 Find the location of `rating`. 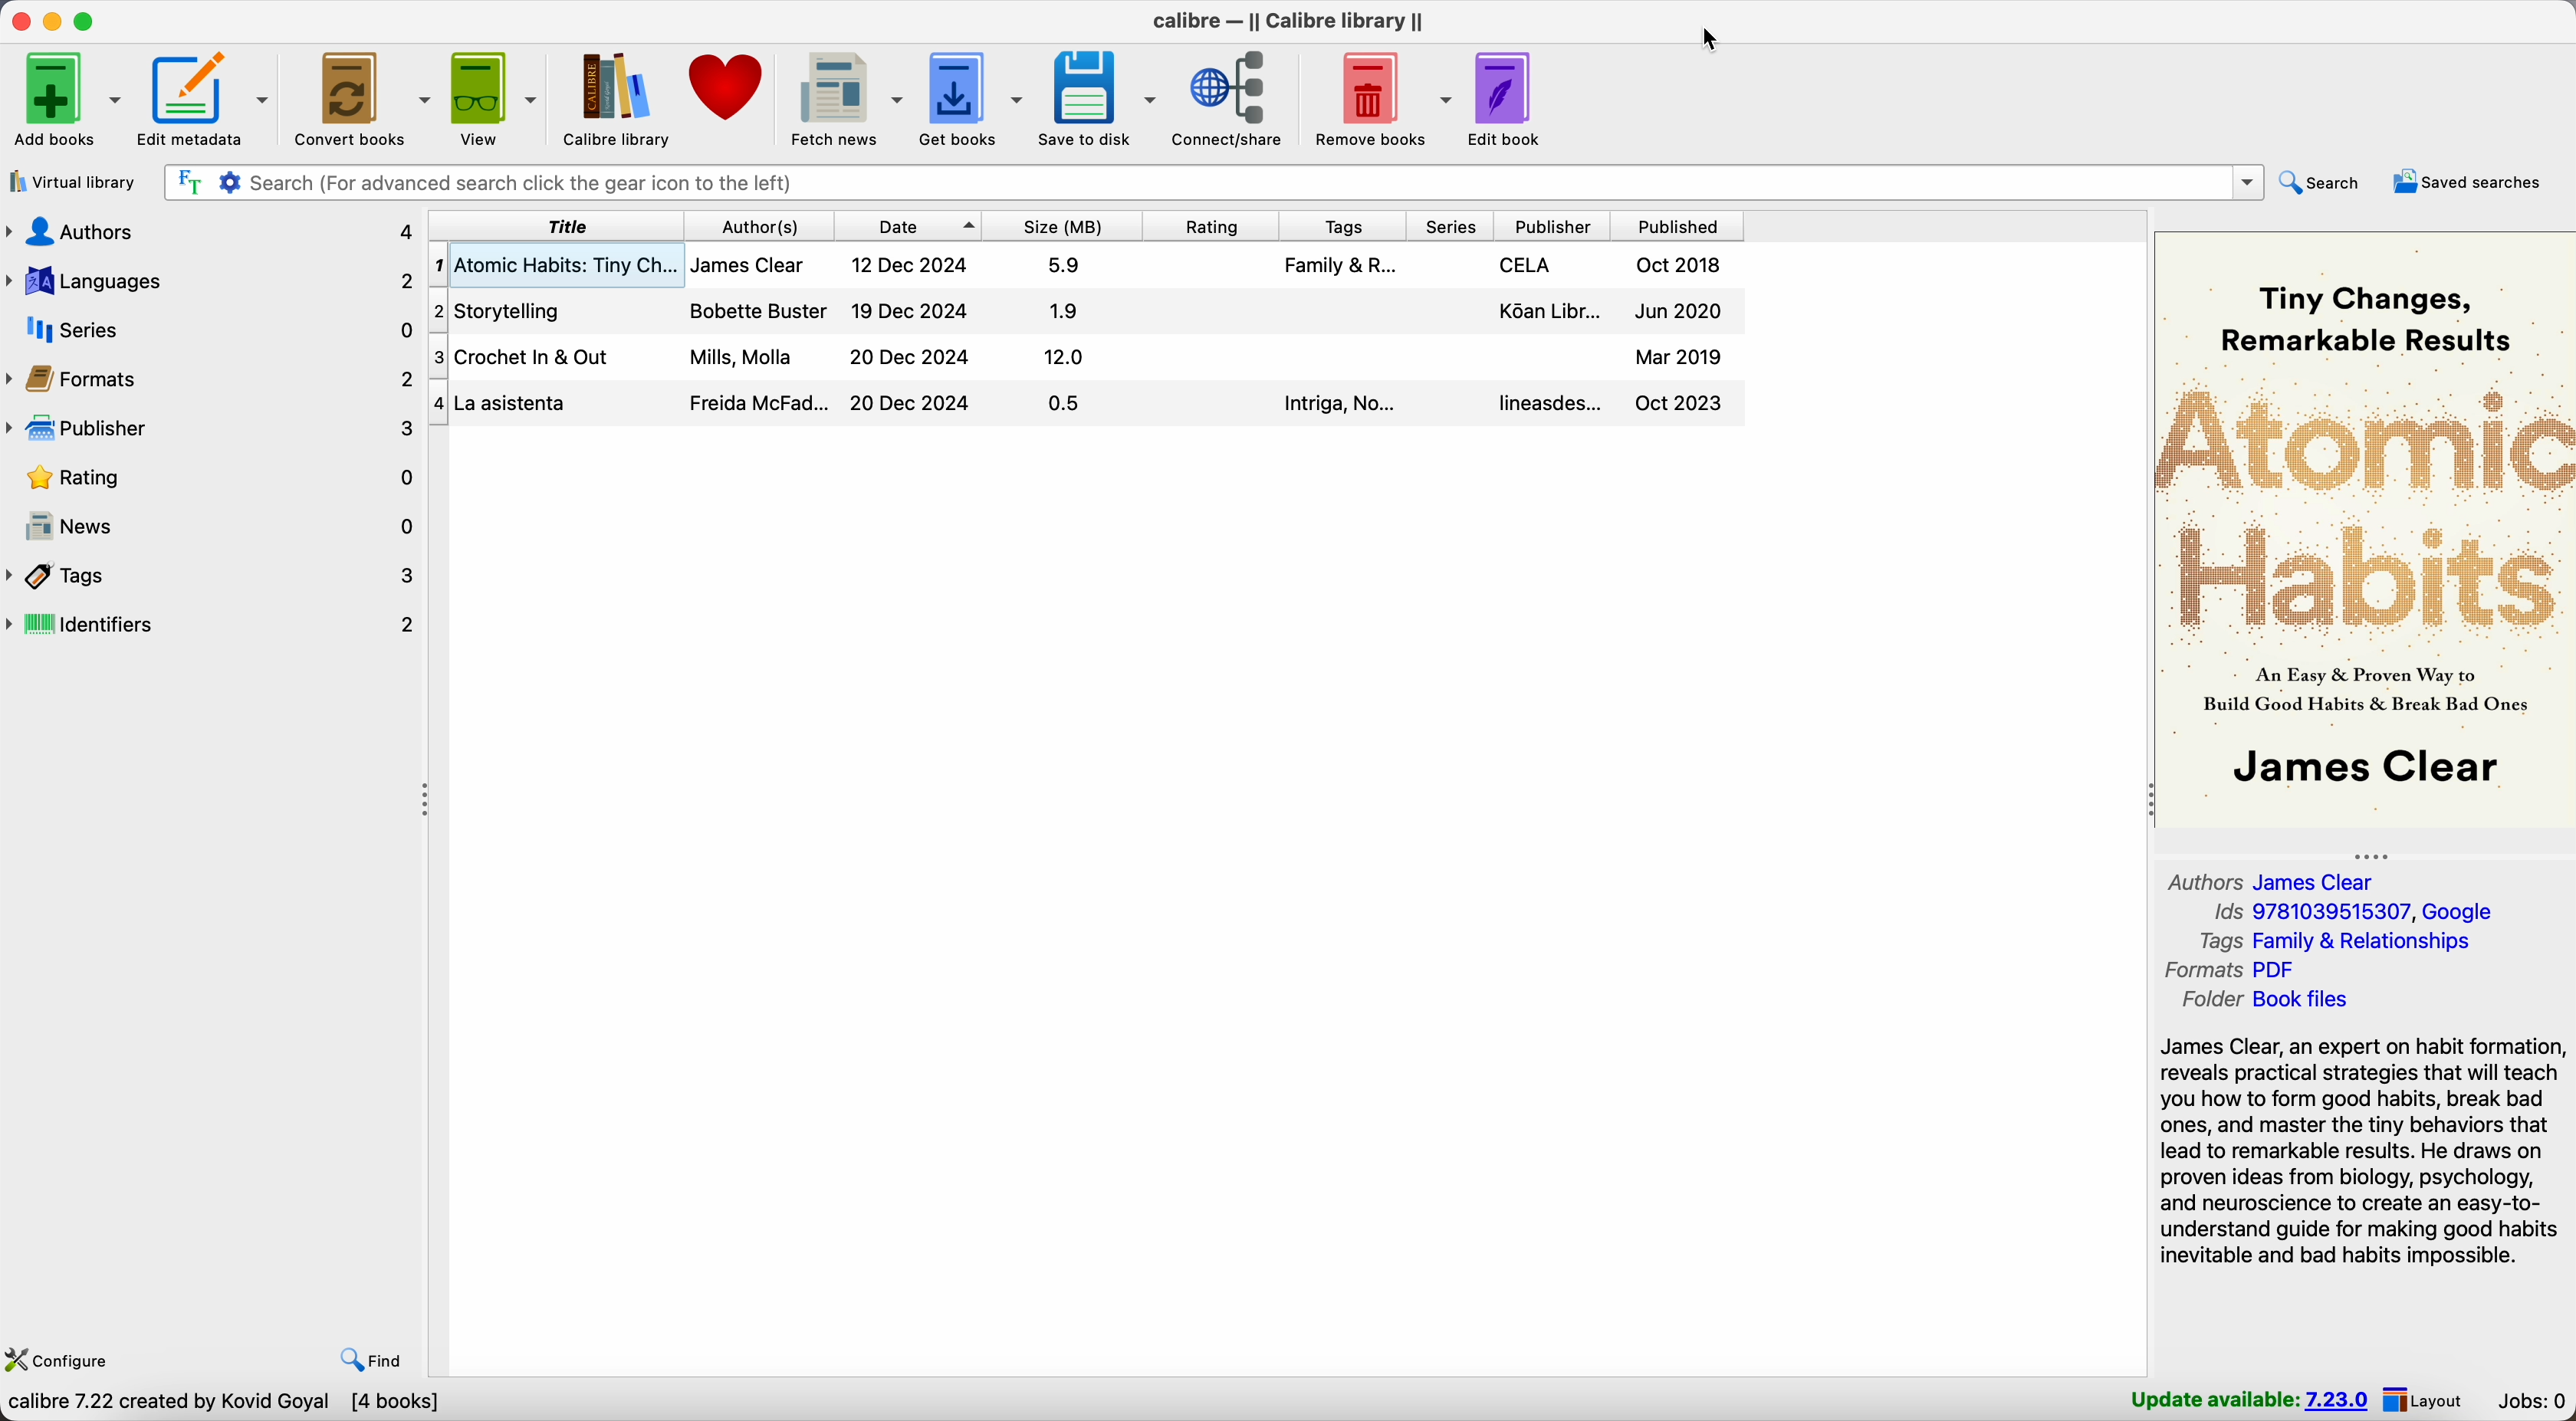

rating is located at coordinates (1211, 224).